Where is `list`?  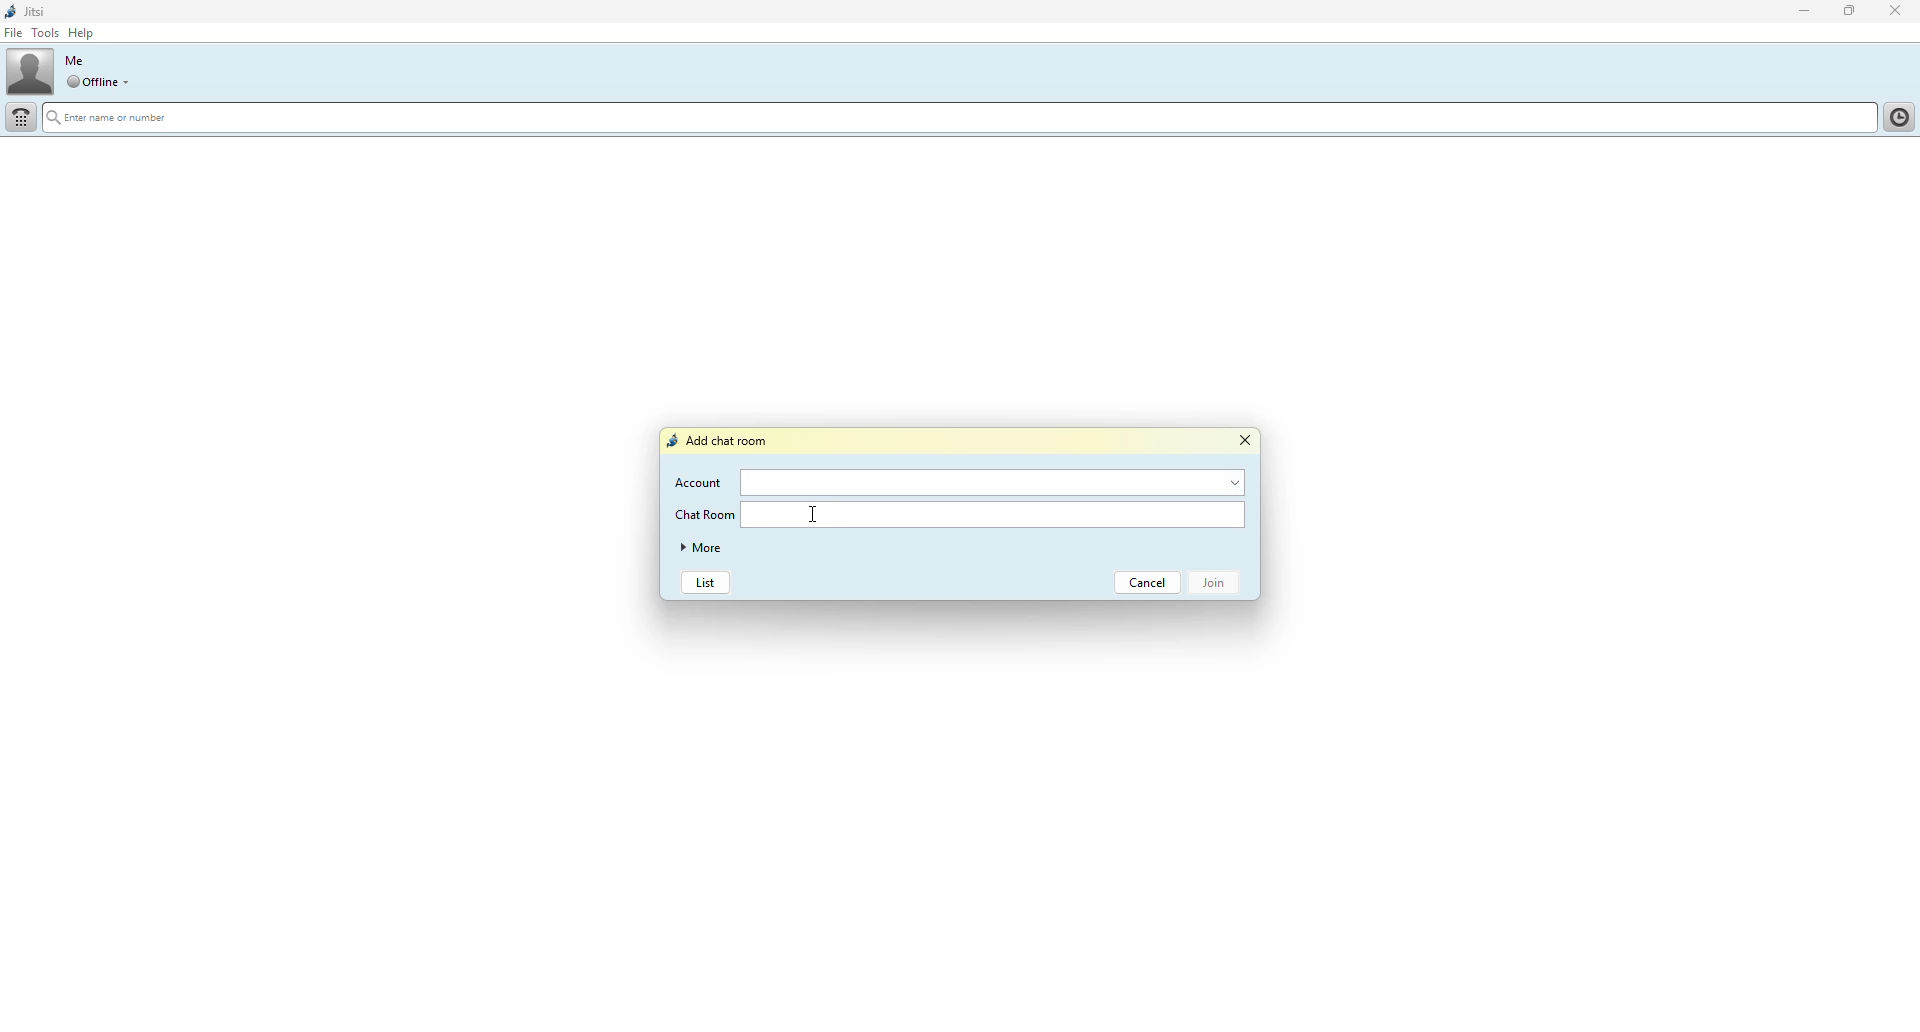
list is located at coordinates (705, 584).